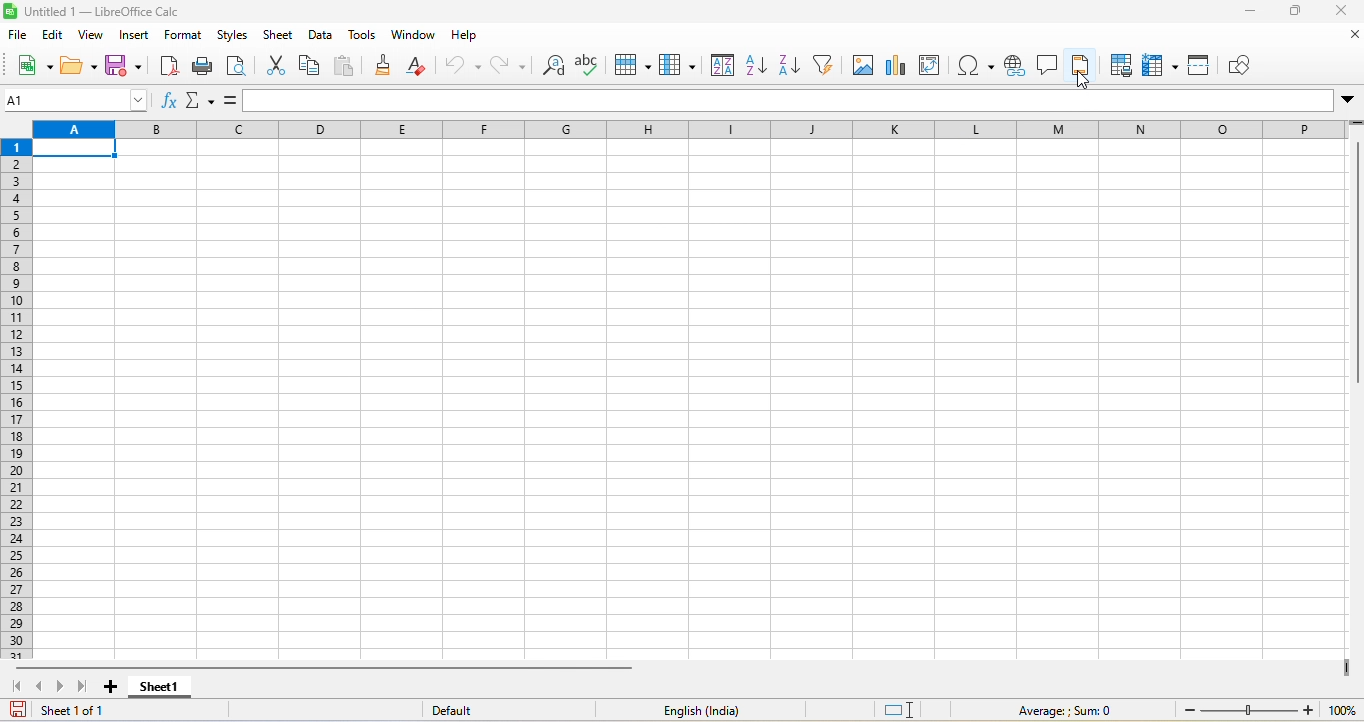 The image size is (1364, 722). What do you see at coordinates (722, 64) in the screenshot?
I see `sort` at bounding box center [722, 64].